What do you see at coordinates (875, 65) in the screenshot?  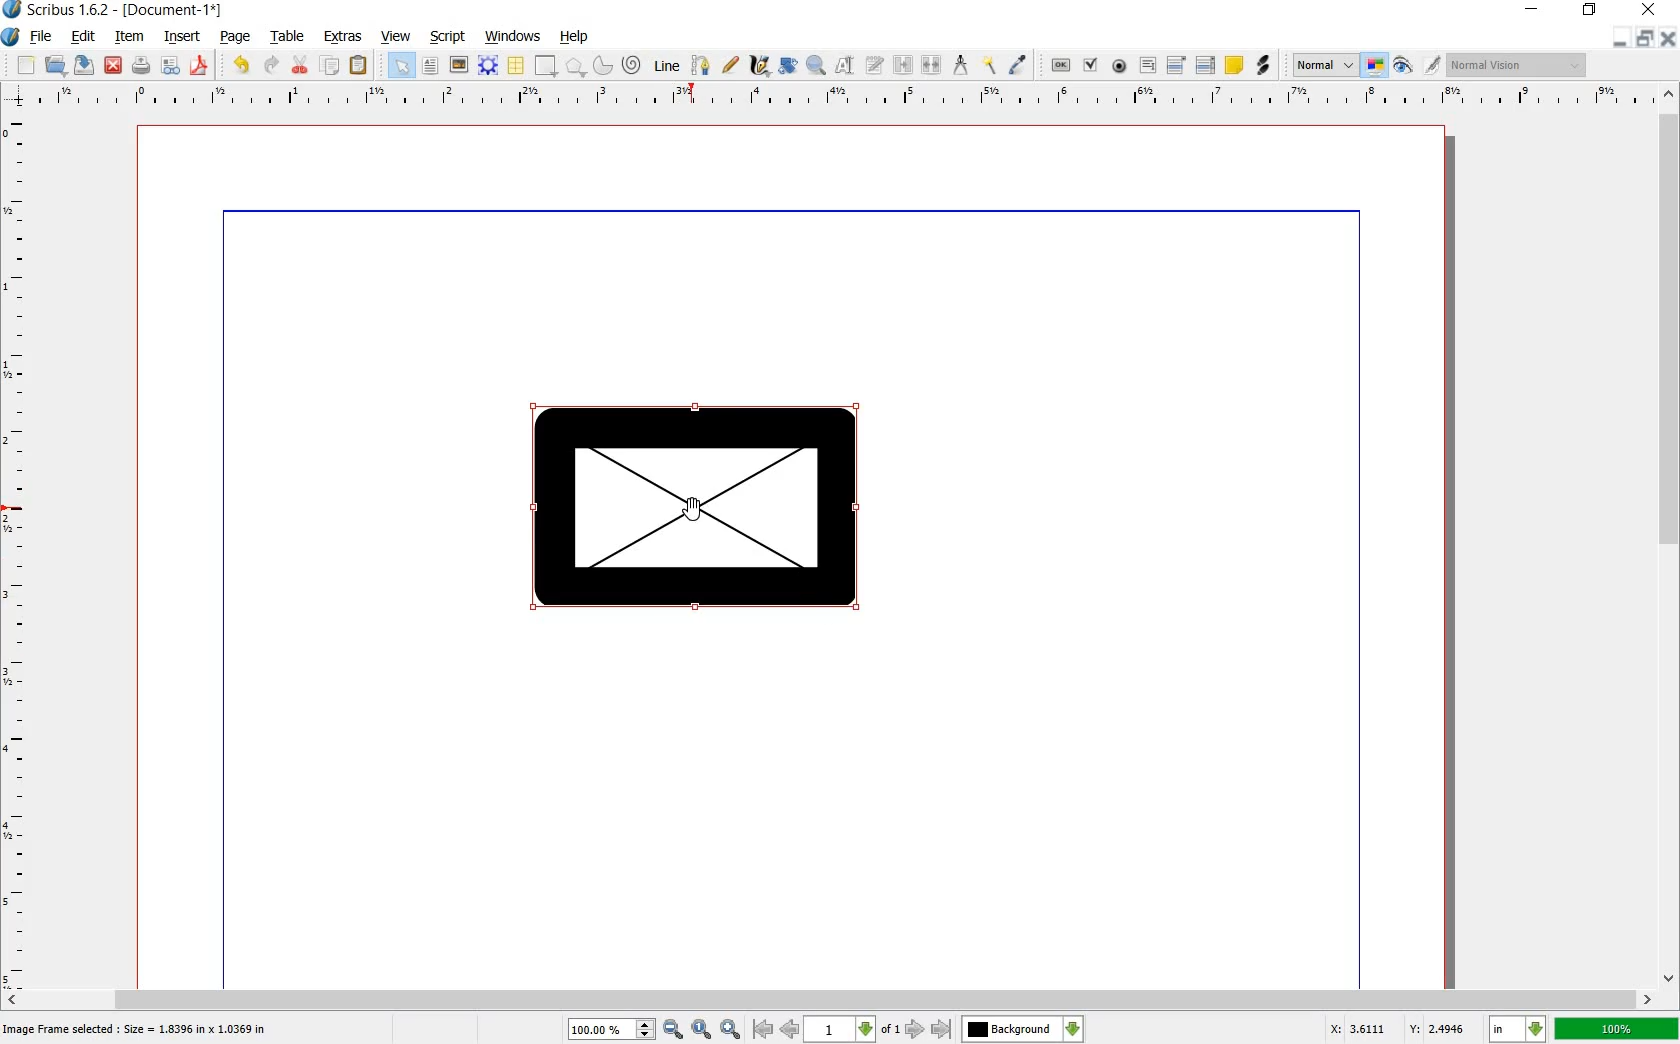 I see `edit text with story editor` at bounding box center [875, 65].